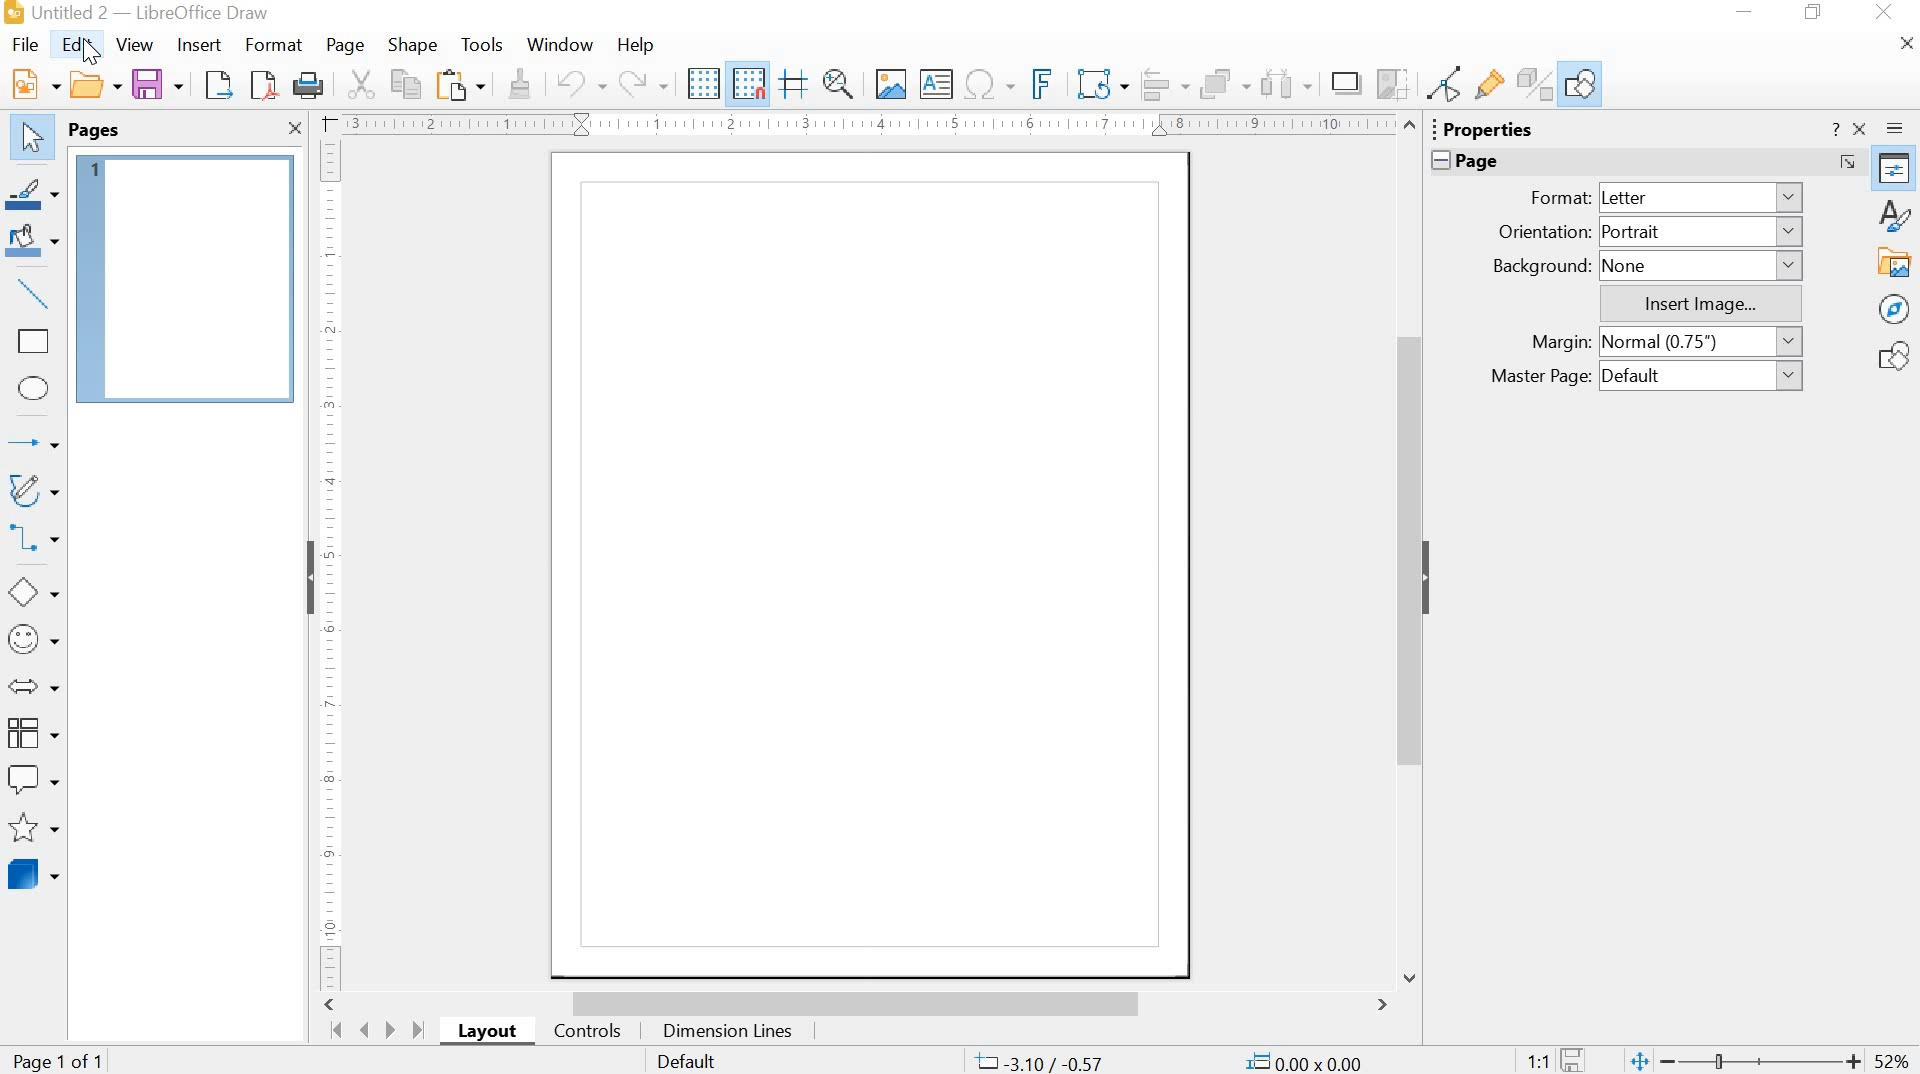 This screenshot has width=1920, height=1074. Describe the element at coordinates (95, 85) in the screenshot. I see `Open` at that location.